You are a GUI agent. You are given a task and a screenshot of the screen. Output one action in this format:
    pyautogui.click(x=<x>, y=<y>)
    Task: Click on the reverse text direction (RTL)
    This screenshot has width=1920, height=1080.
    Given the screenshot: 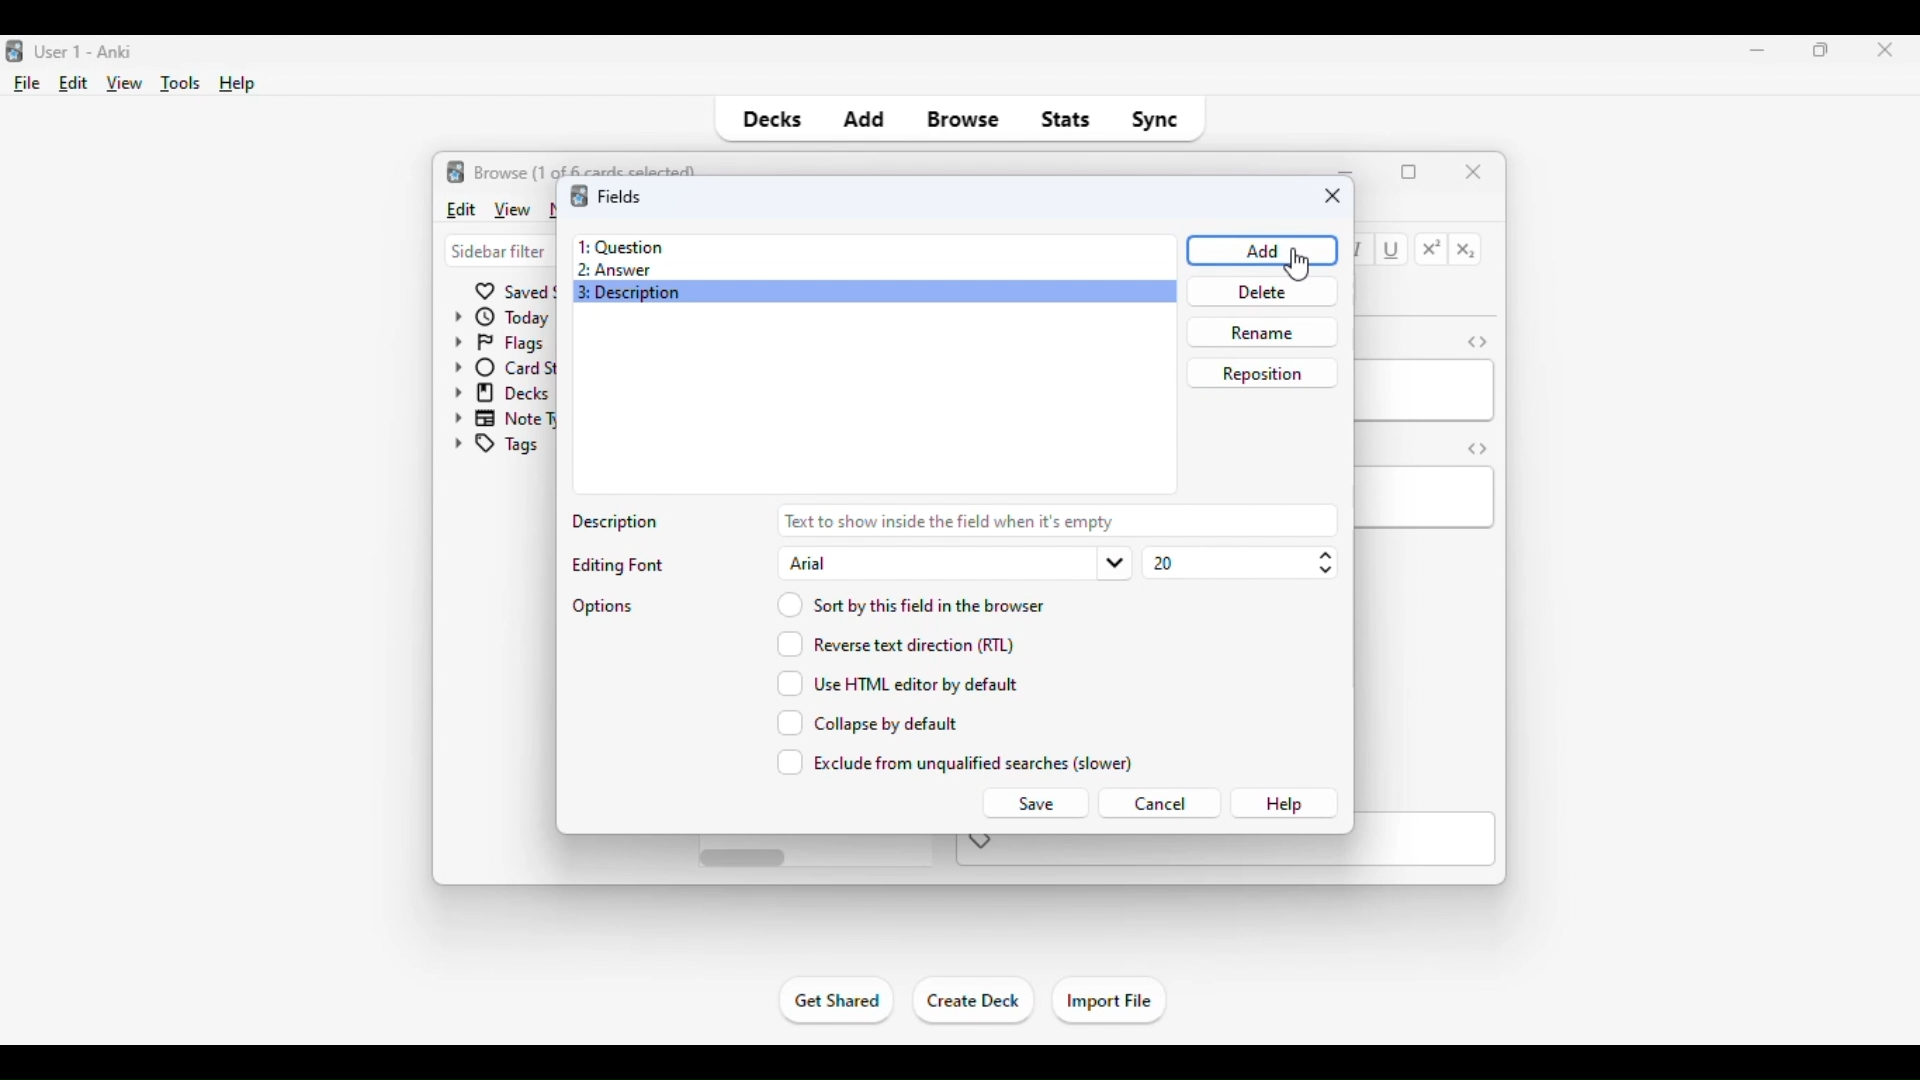 What is the action you would take?
    pyautogui.click(x=895, y=643)
    